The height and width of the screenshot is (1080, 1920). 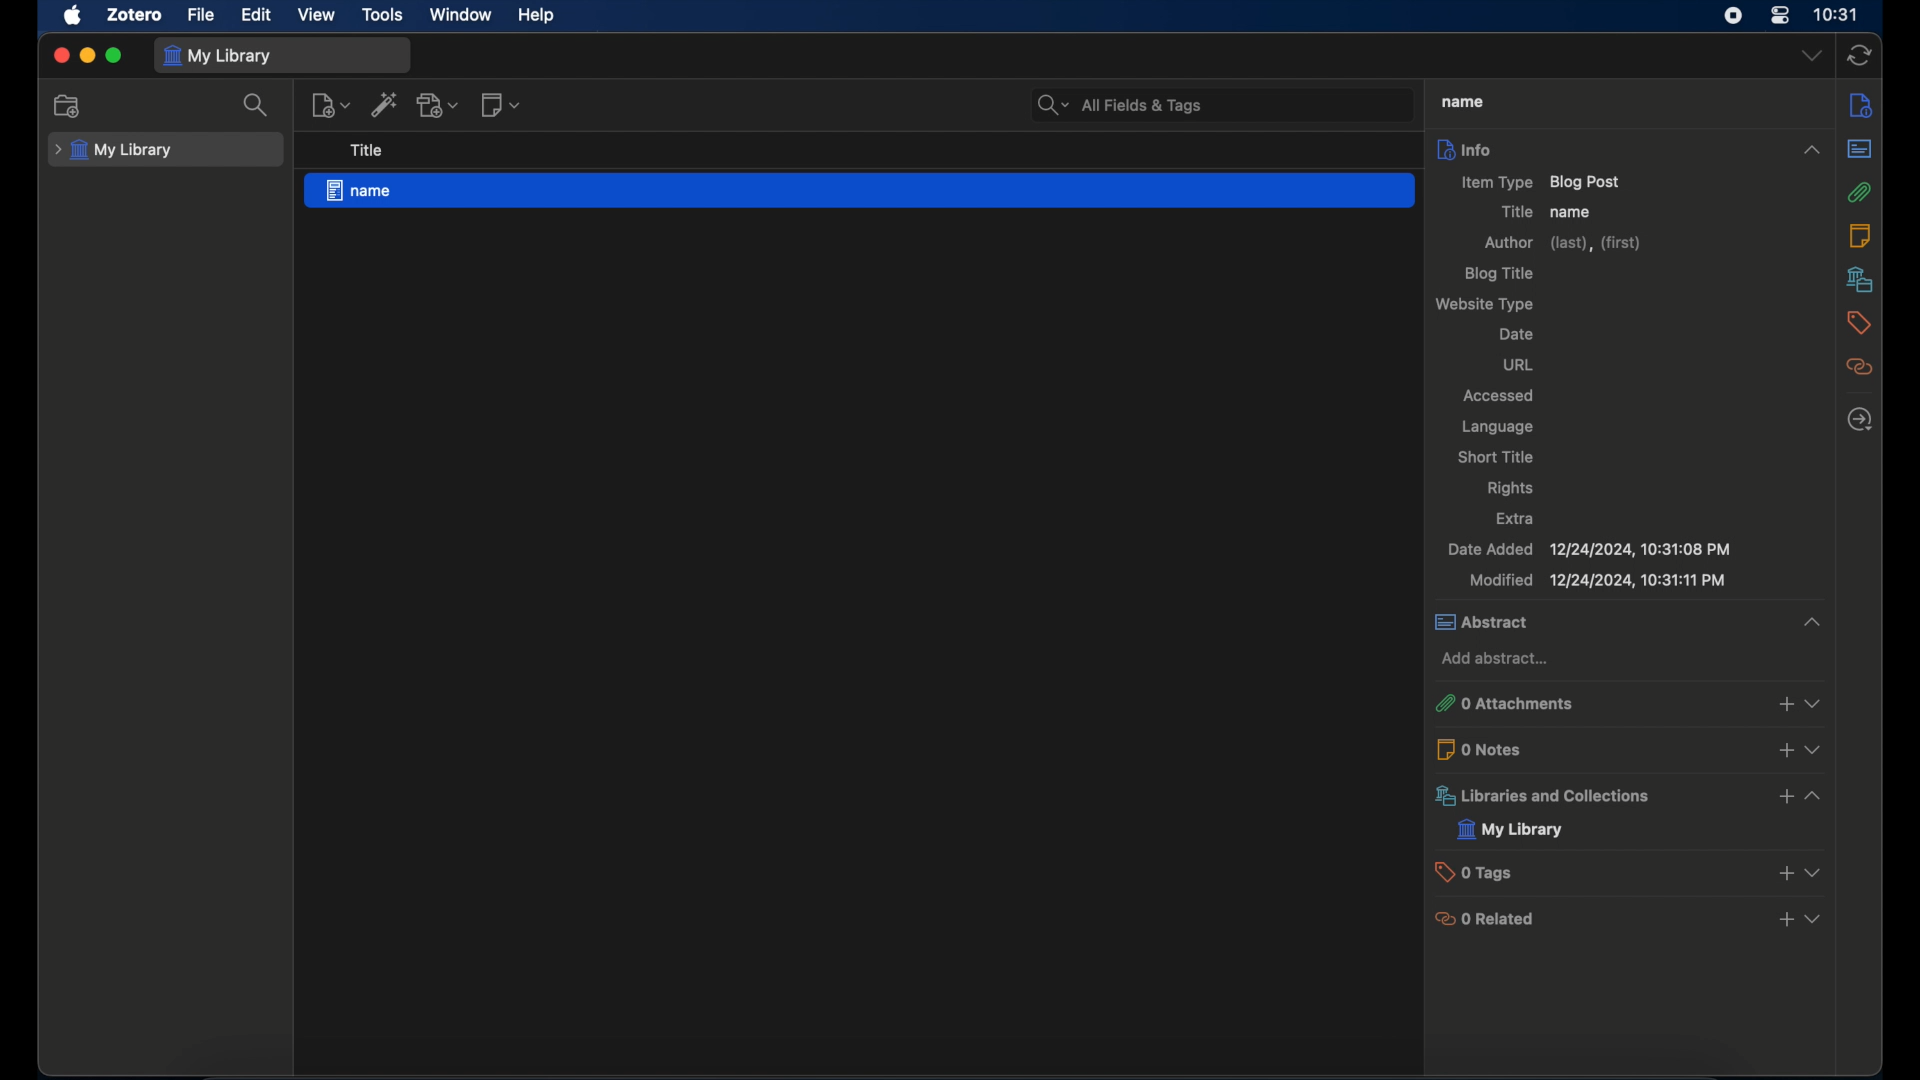 I want to click on search, so click(x=256, y=105).